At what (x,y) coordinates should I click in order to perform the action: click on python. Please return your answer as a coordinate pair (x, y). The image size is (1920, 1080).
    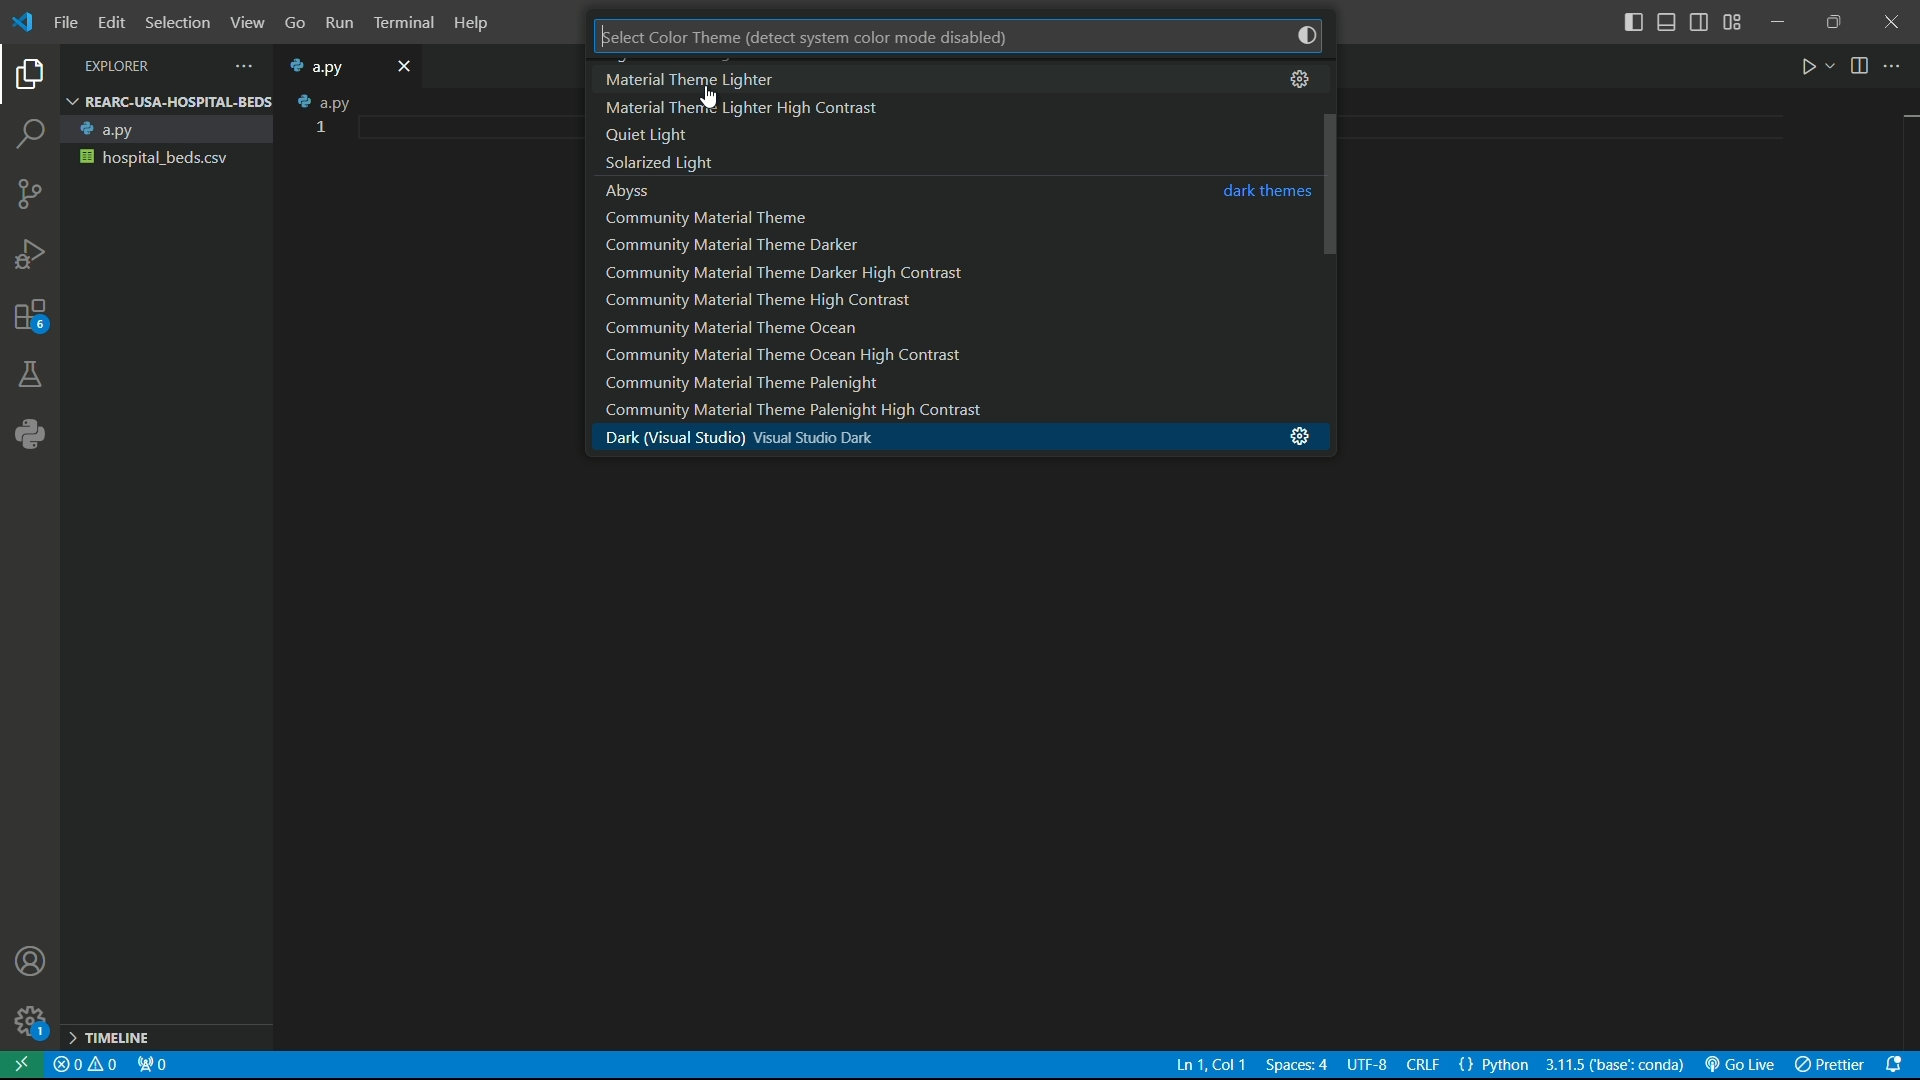
    Looking at the image, I should click on (27, 436).